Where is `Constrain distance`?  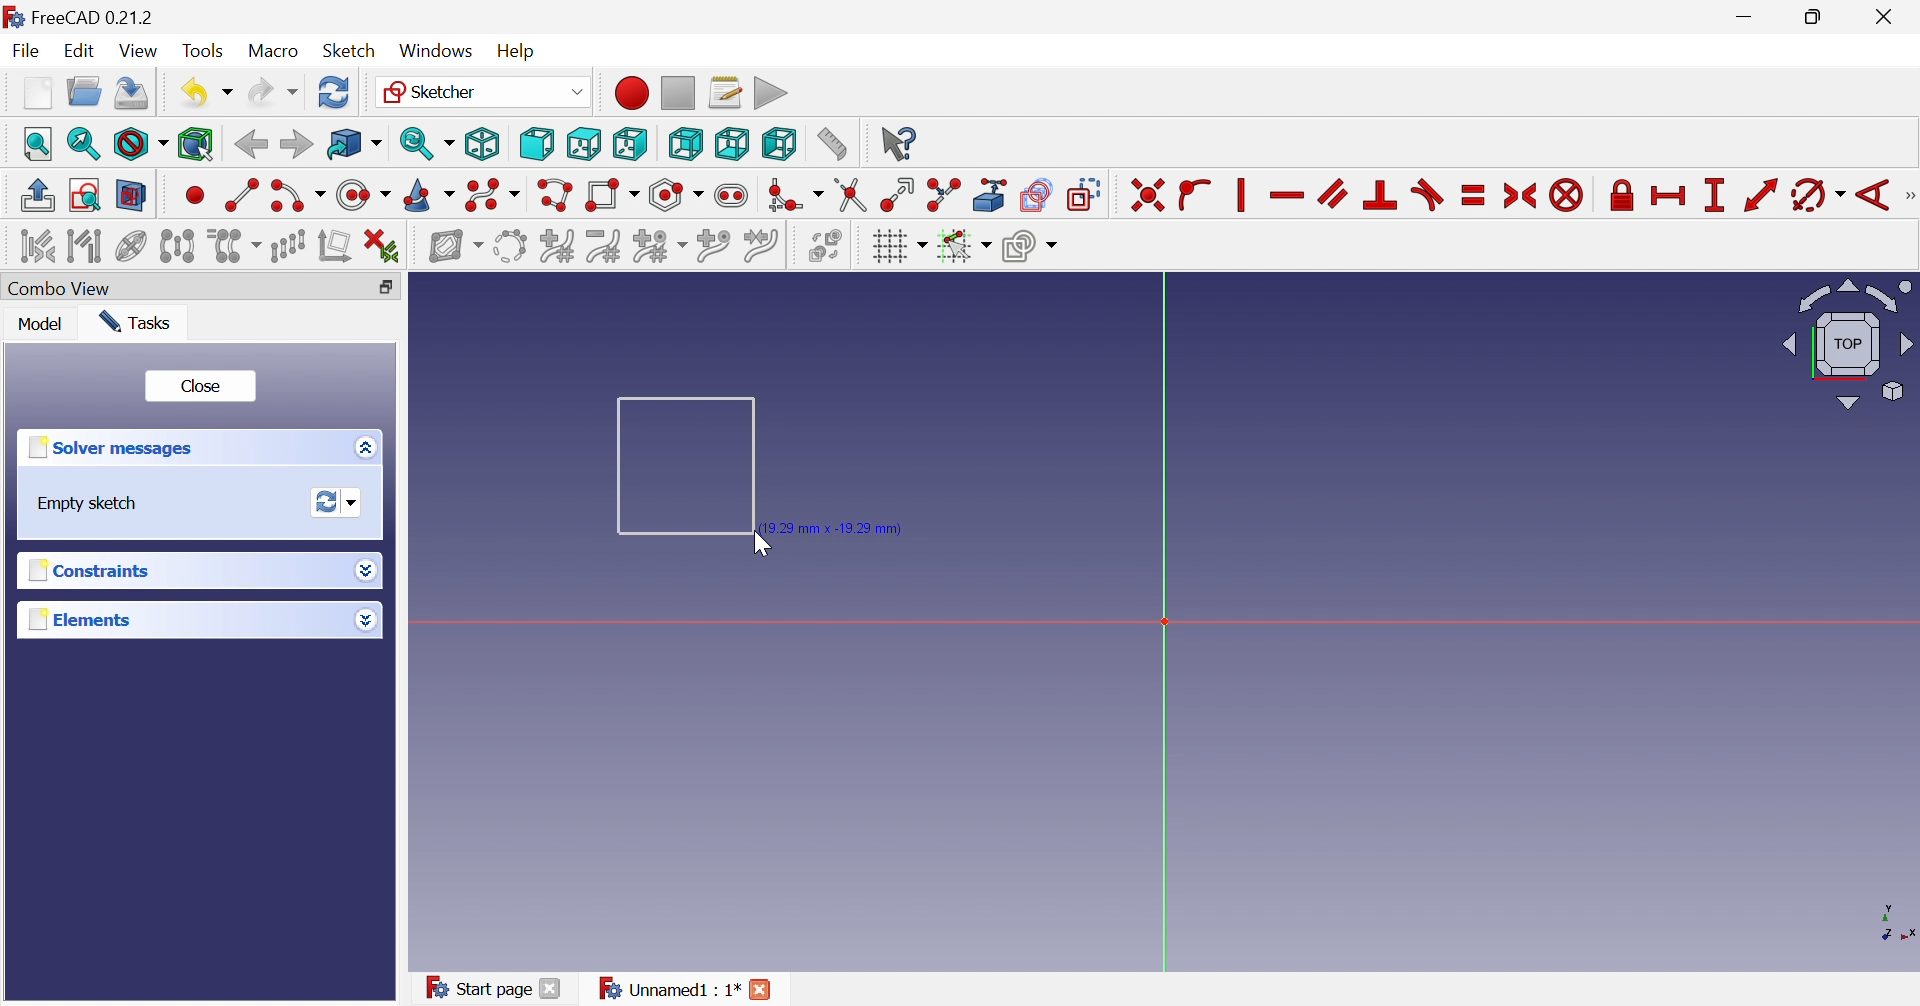
Constrain distance is located at coordinates (1759, 195).